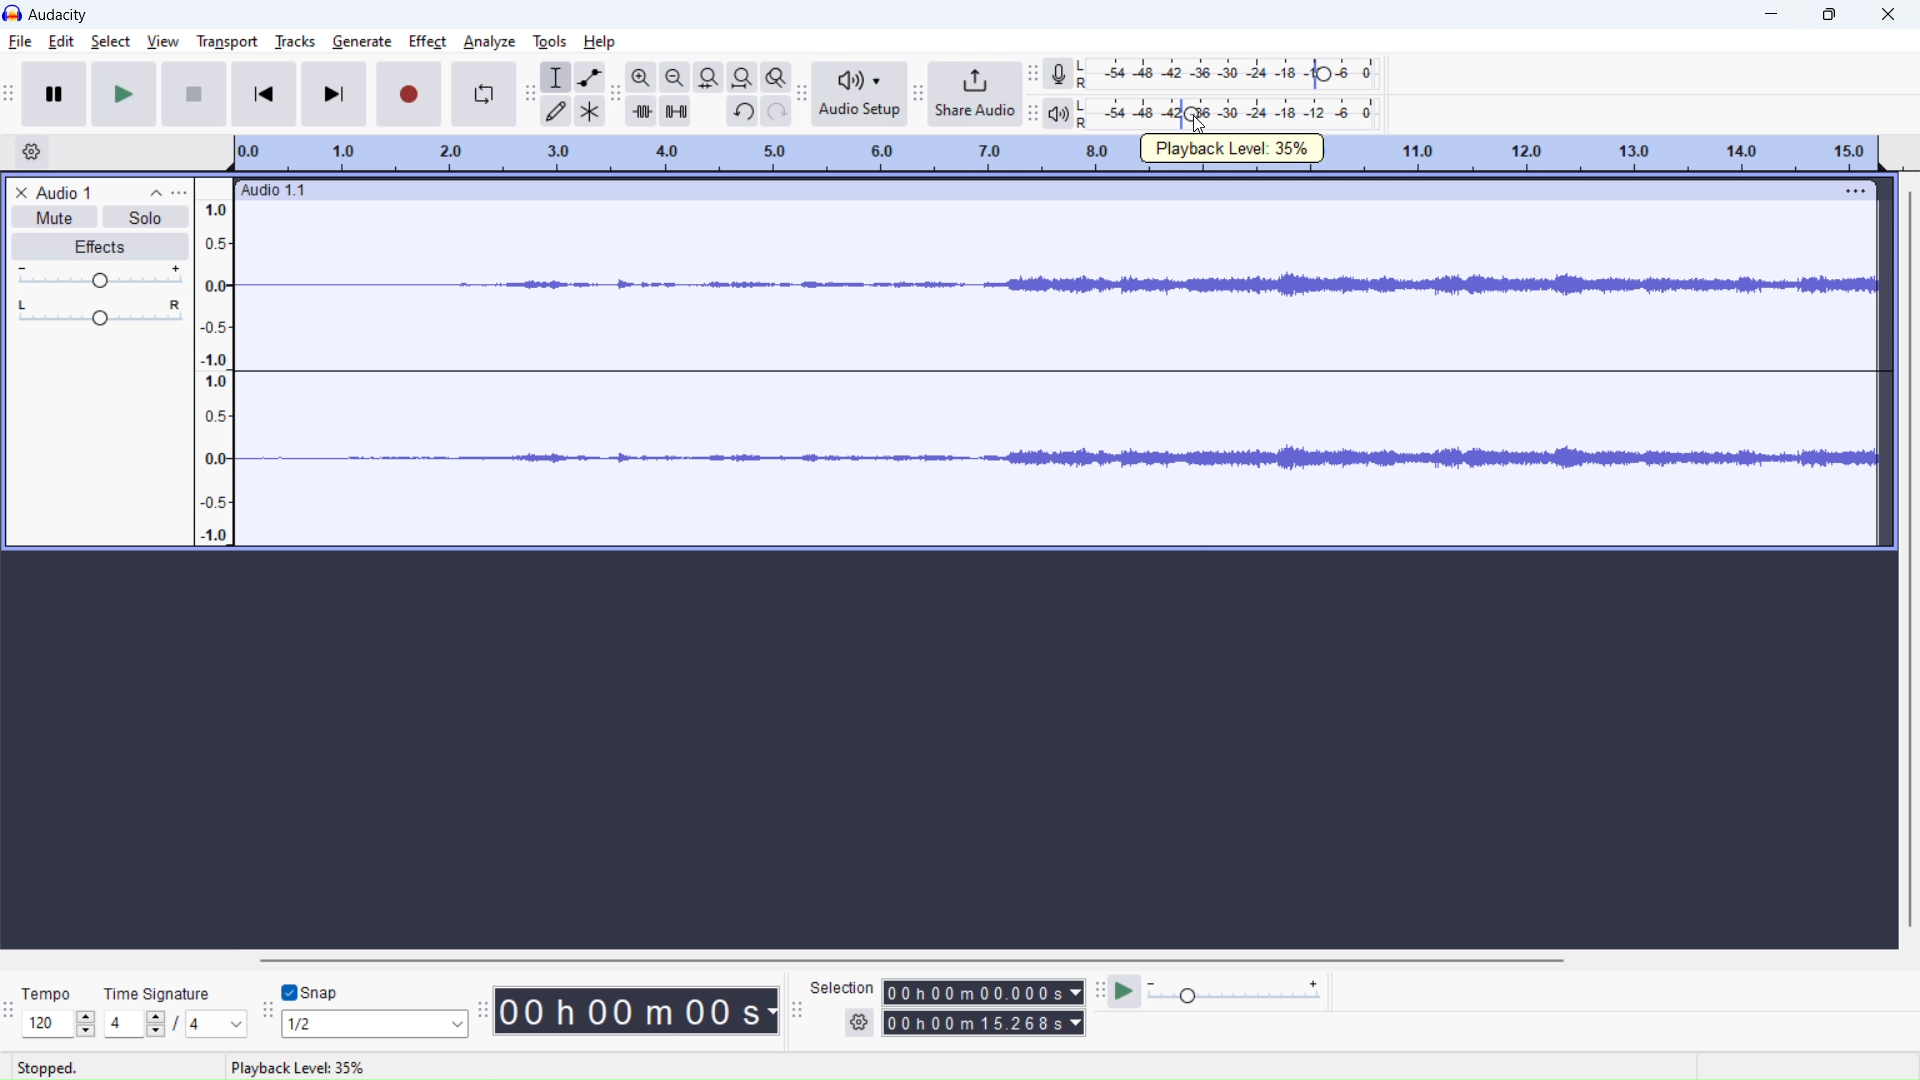 Image resolution: width=1920 pixels, height=1080 pixels. What do you see at coordinates (64, 193) in the screenshot?
I see `project title` at bounding box center [64, 193].